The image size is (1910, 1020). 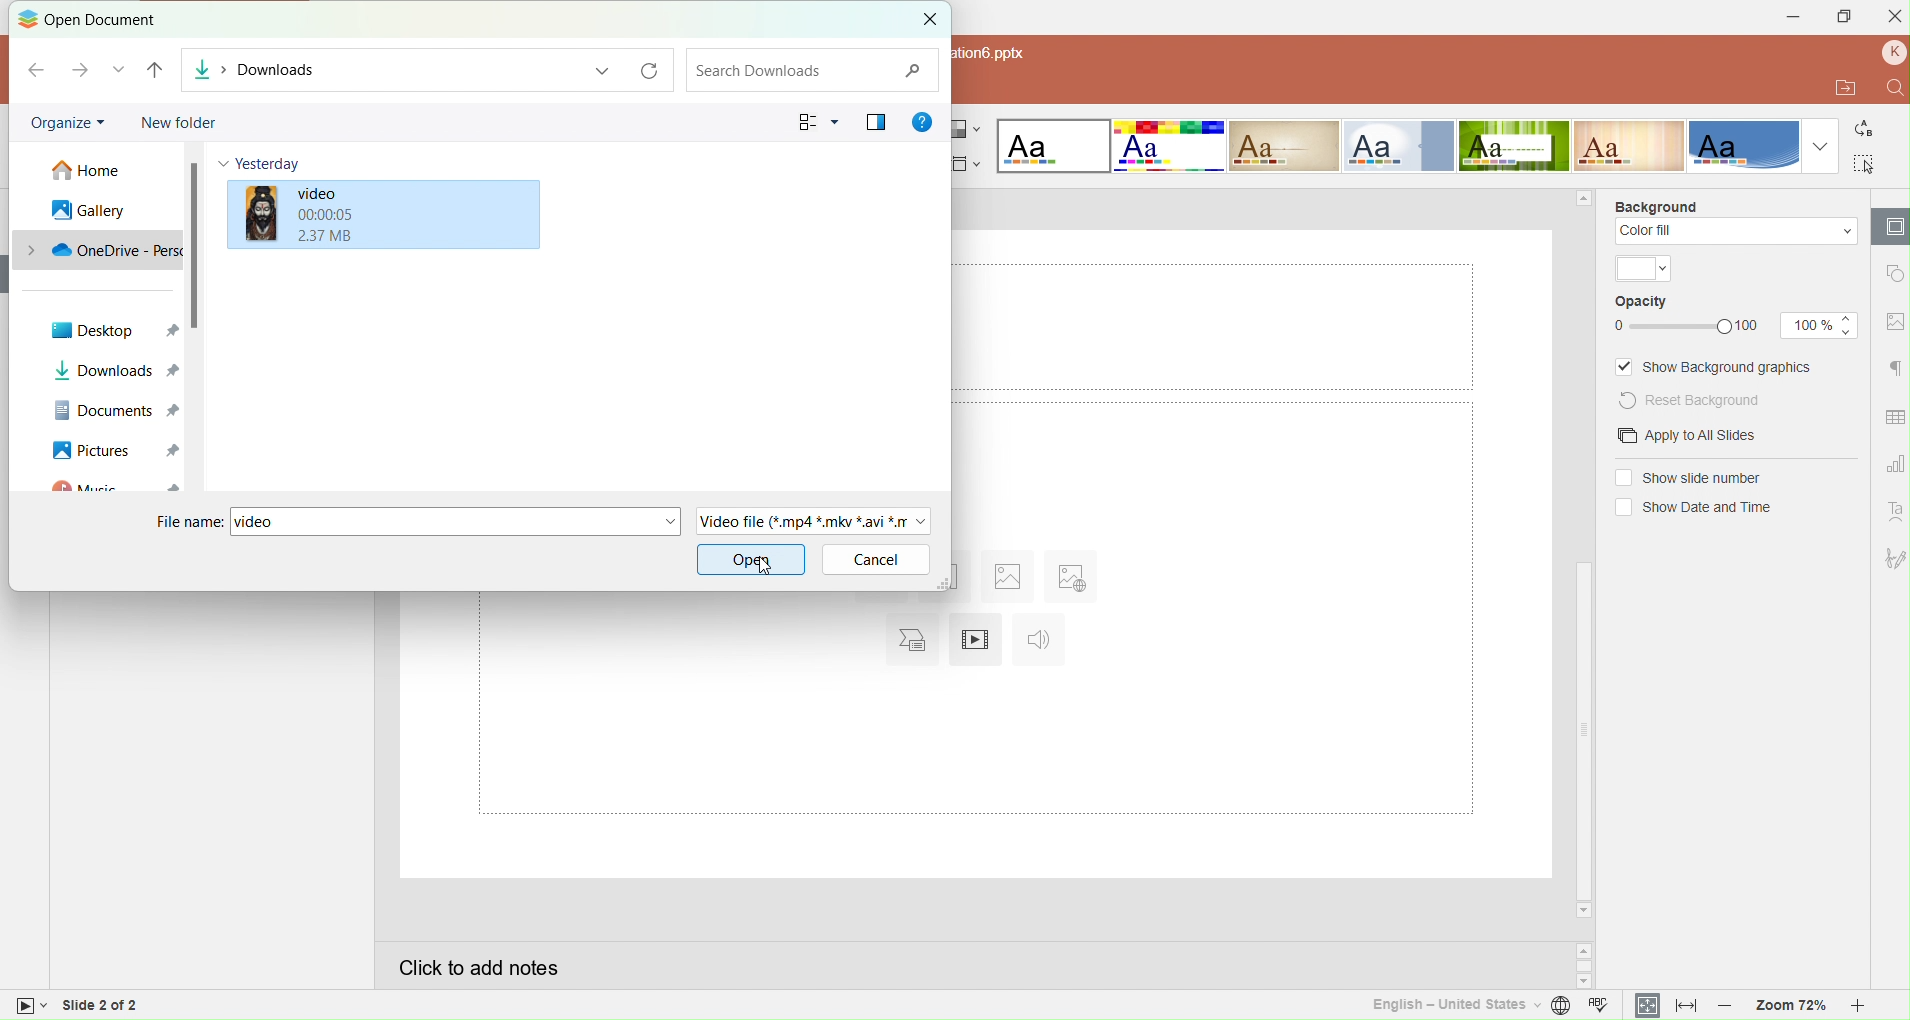 What do you see at coordinates (1561, 1006) in the screenshot?
I see `Set document language` at bounding box center [1561, 1006].